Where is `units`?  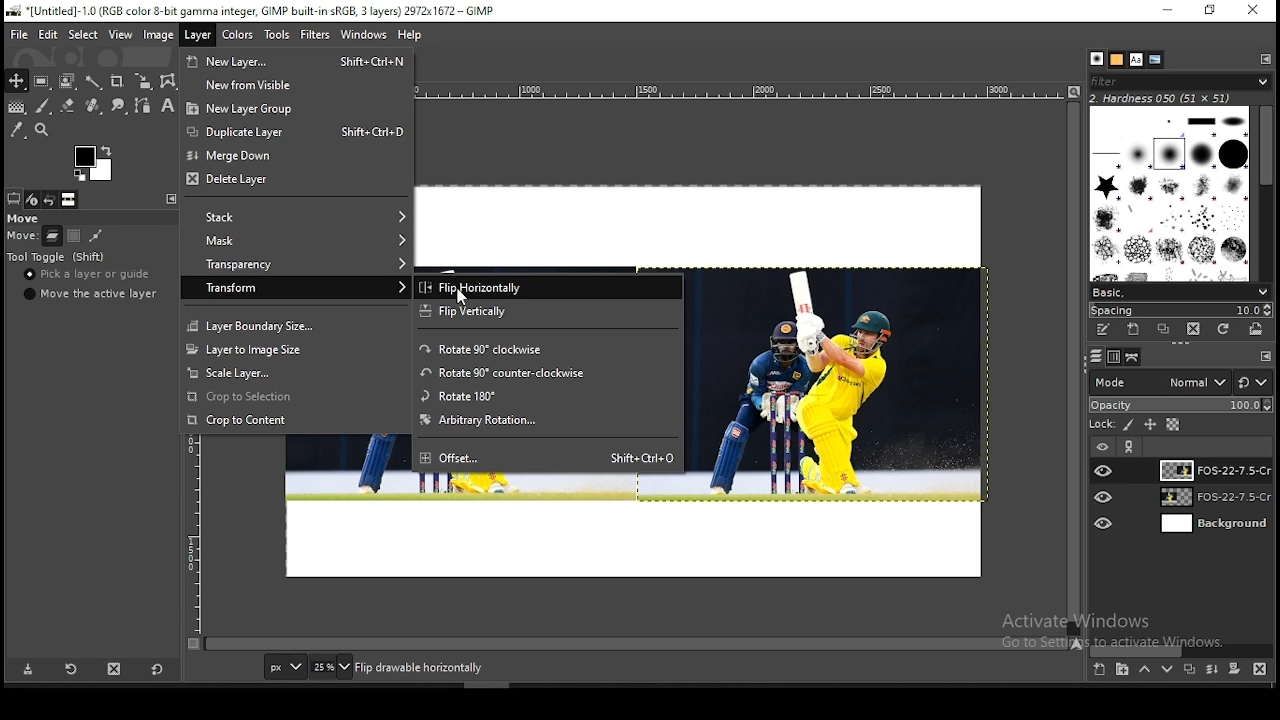 units is located at coordinates (285, 668).